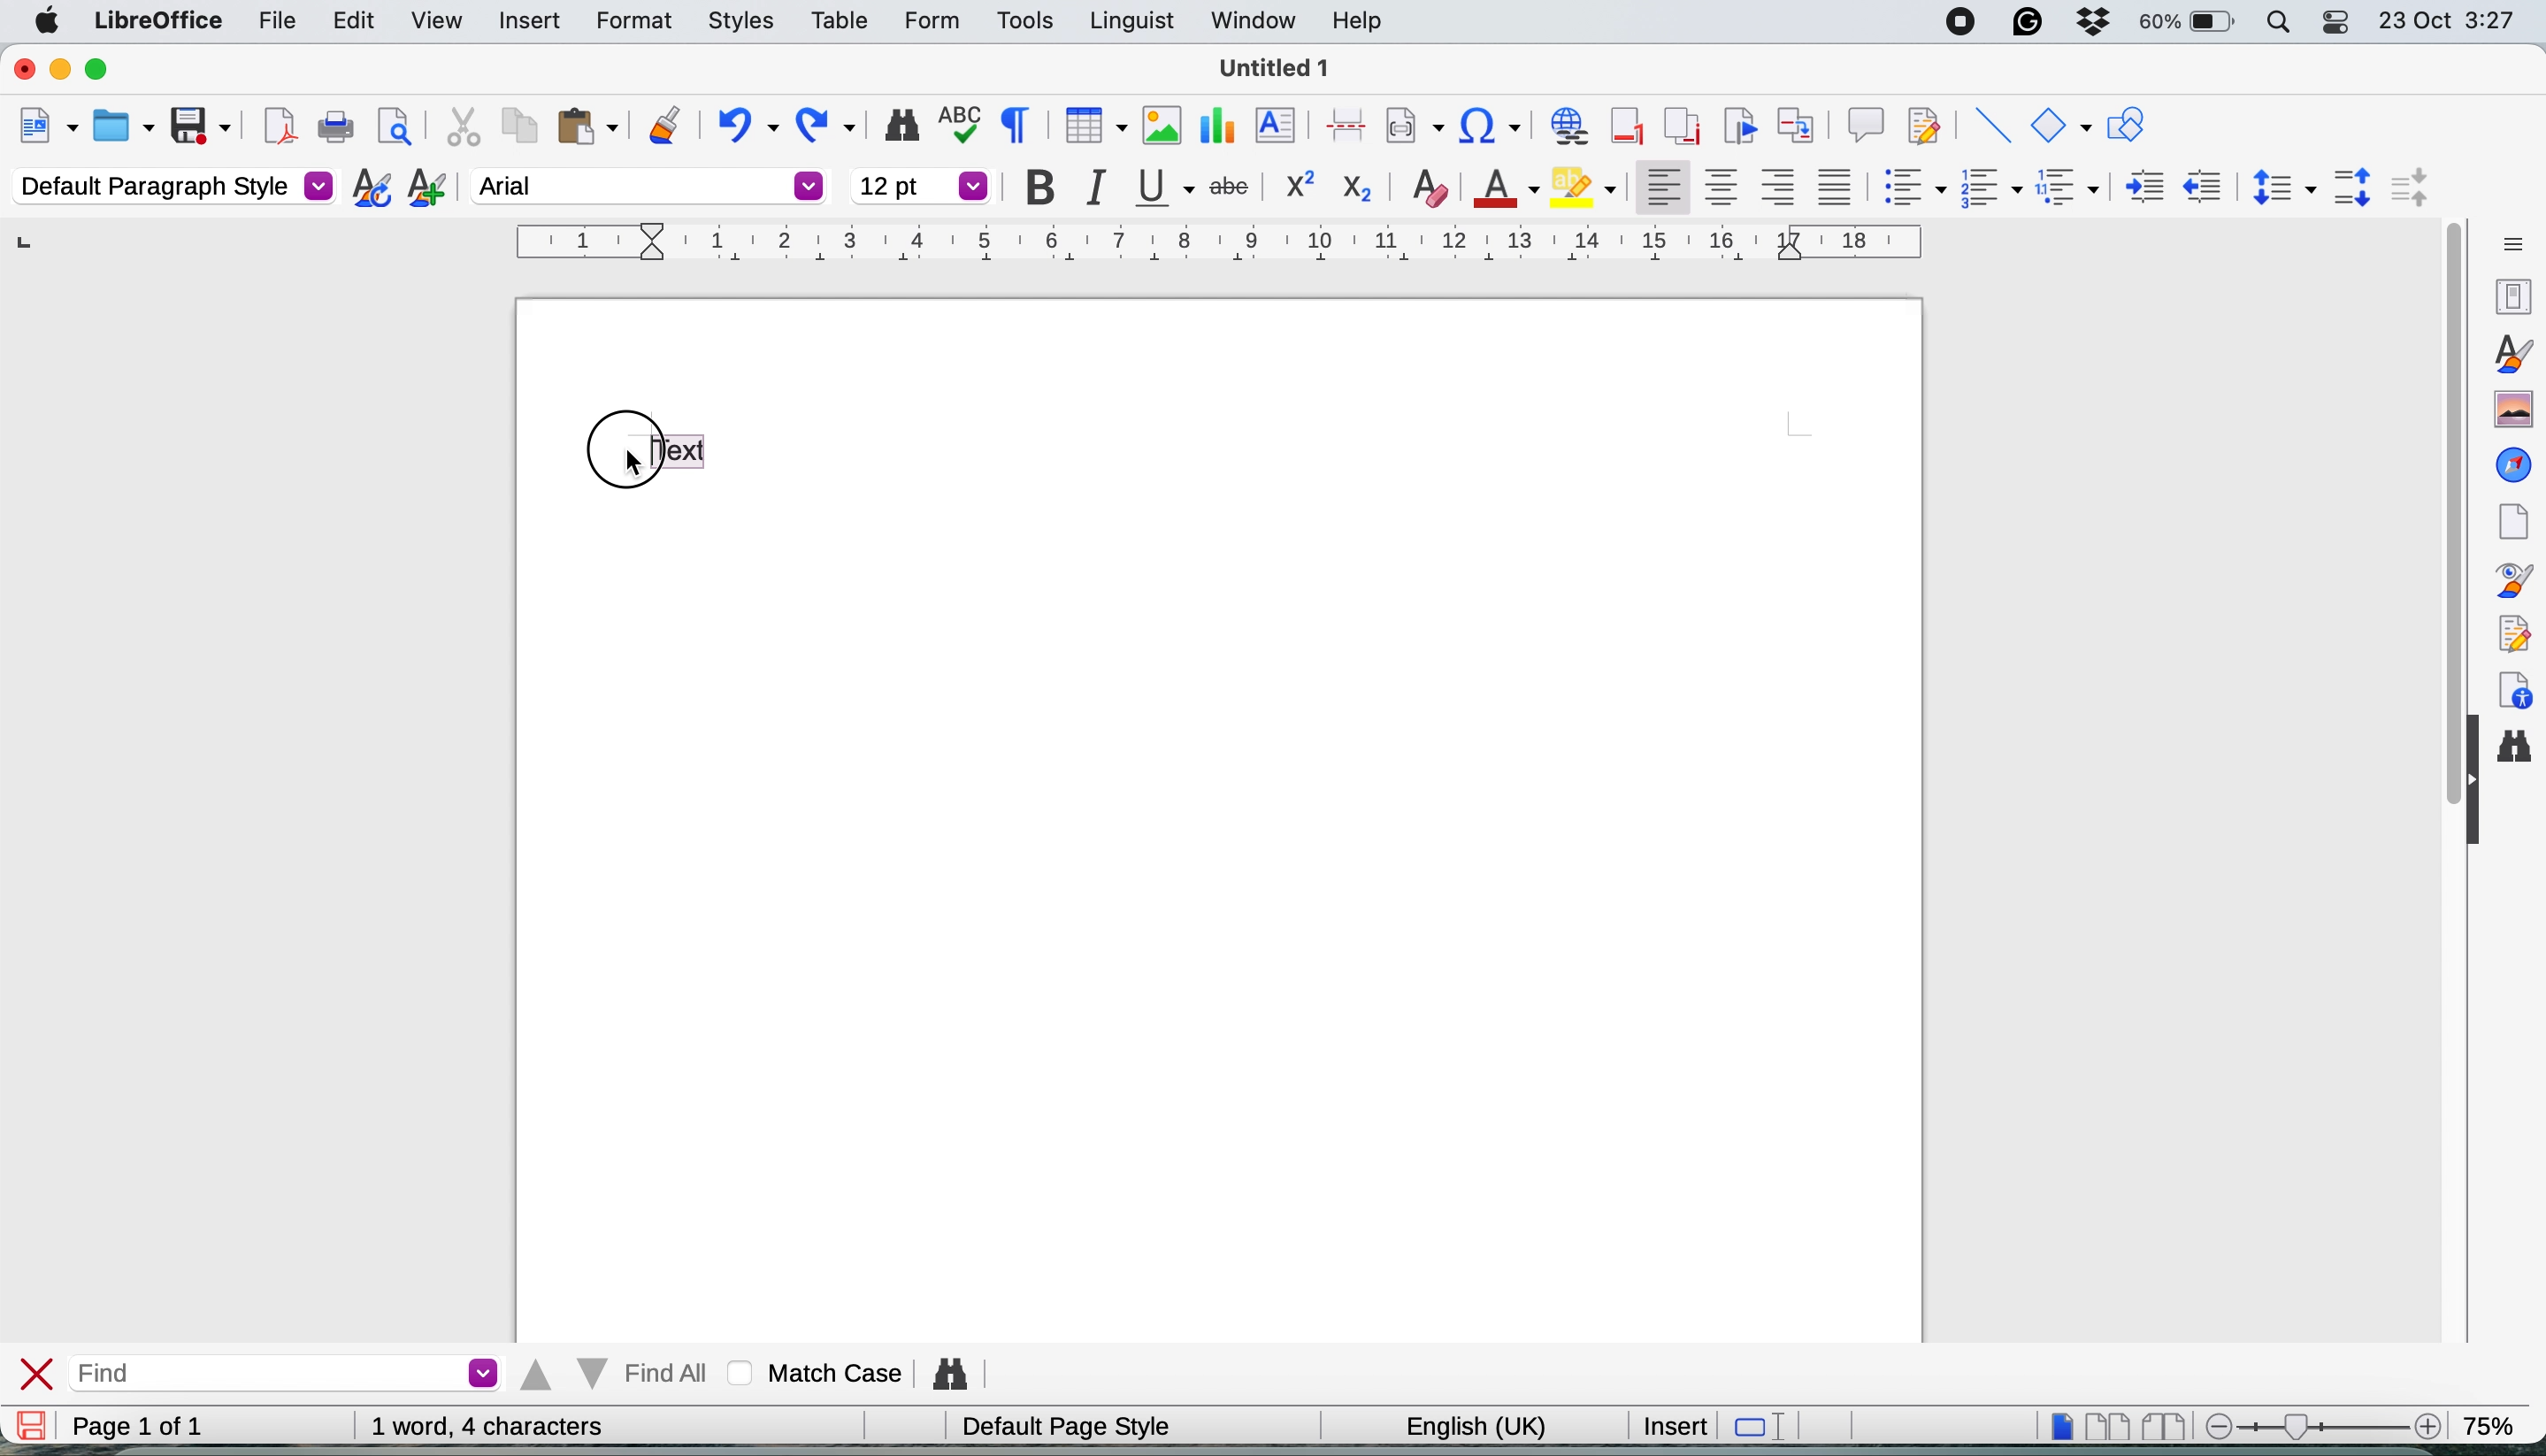 The image size is (2546, 1456). Describe the element at coordinates (832, 126) in the screenshot. I see `redo` at that location.